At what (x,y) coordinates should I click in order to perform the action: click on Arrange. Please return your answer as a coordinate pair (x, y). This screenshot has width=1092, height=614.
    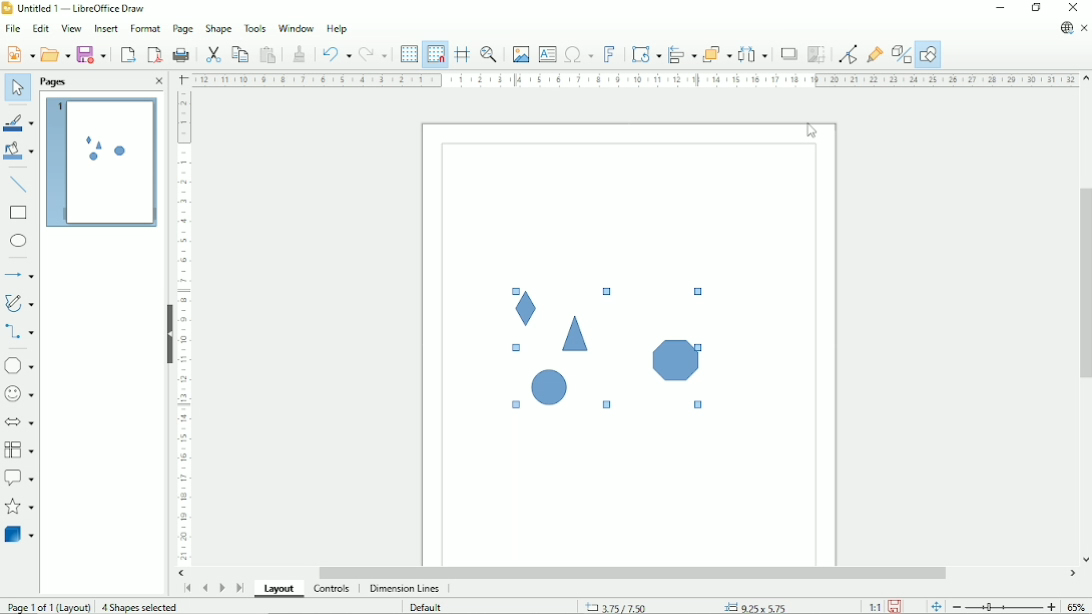
    Looking at the image, I should click on (716, 53).